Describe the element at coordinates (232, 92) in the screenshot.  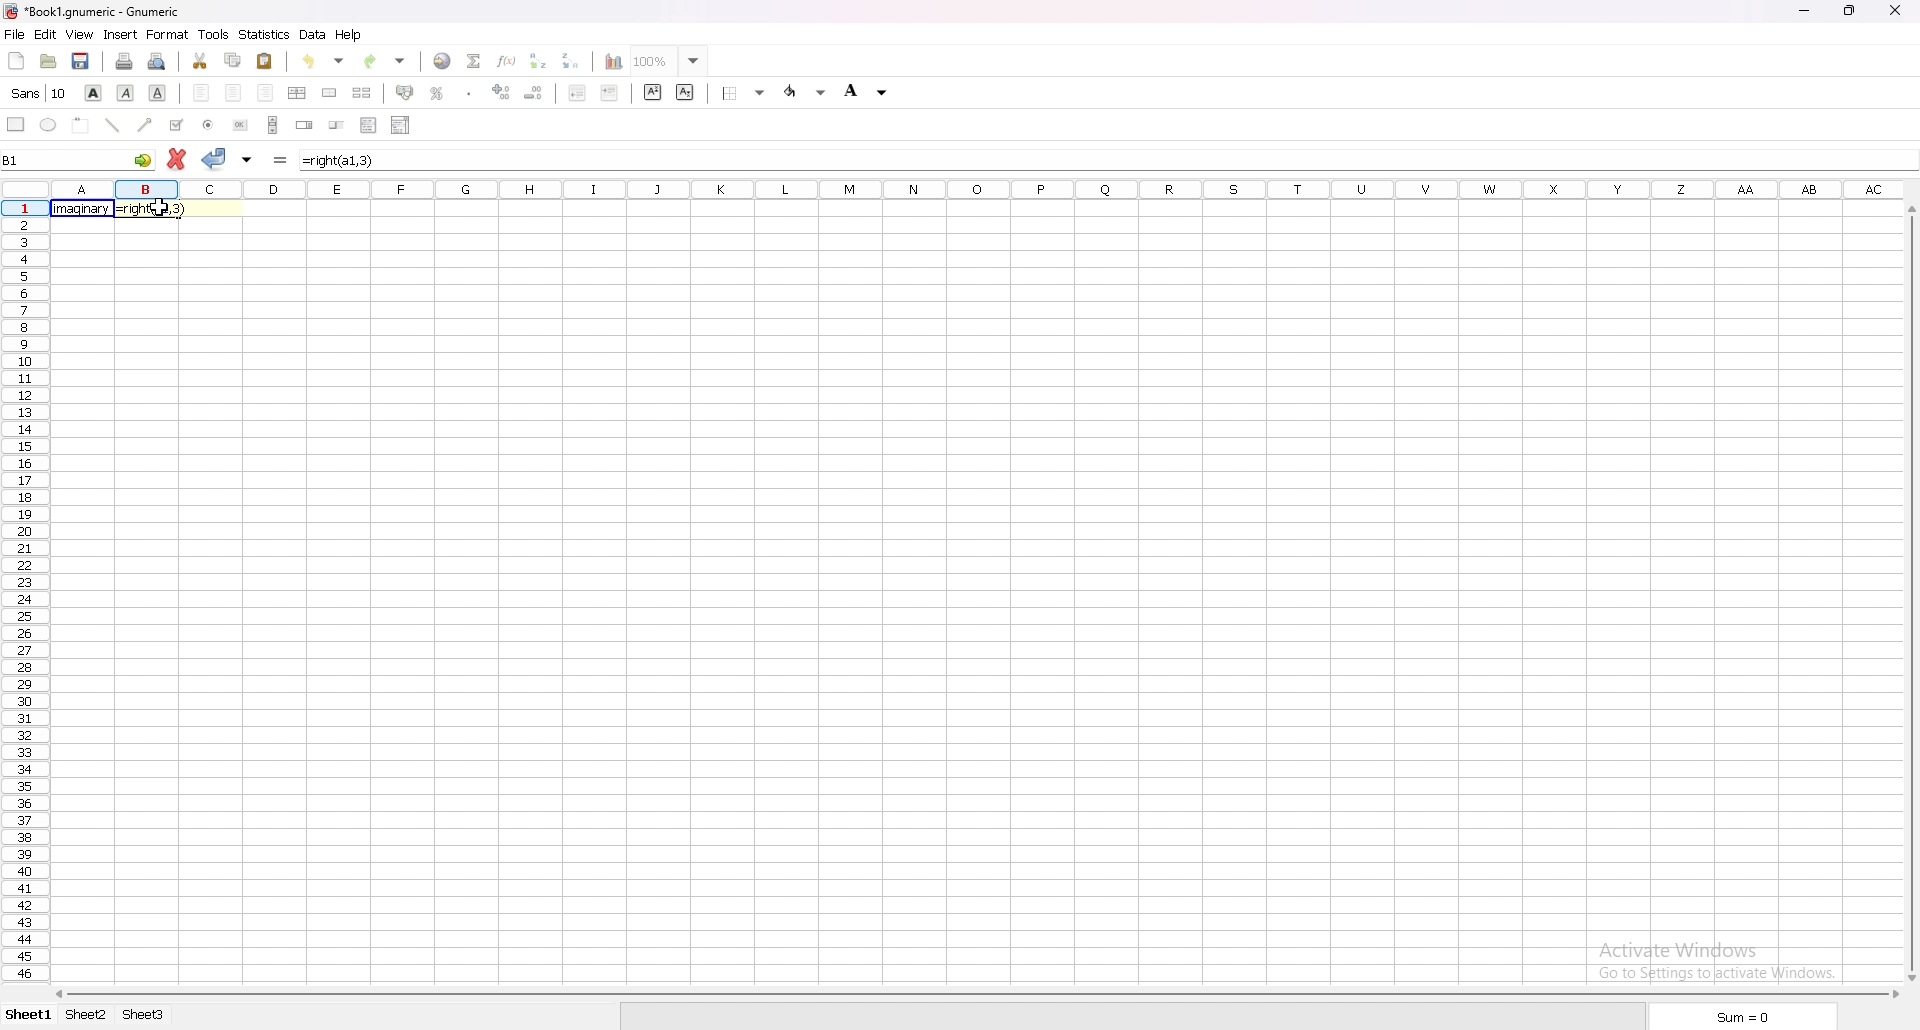
I see `centre` at that location.